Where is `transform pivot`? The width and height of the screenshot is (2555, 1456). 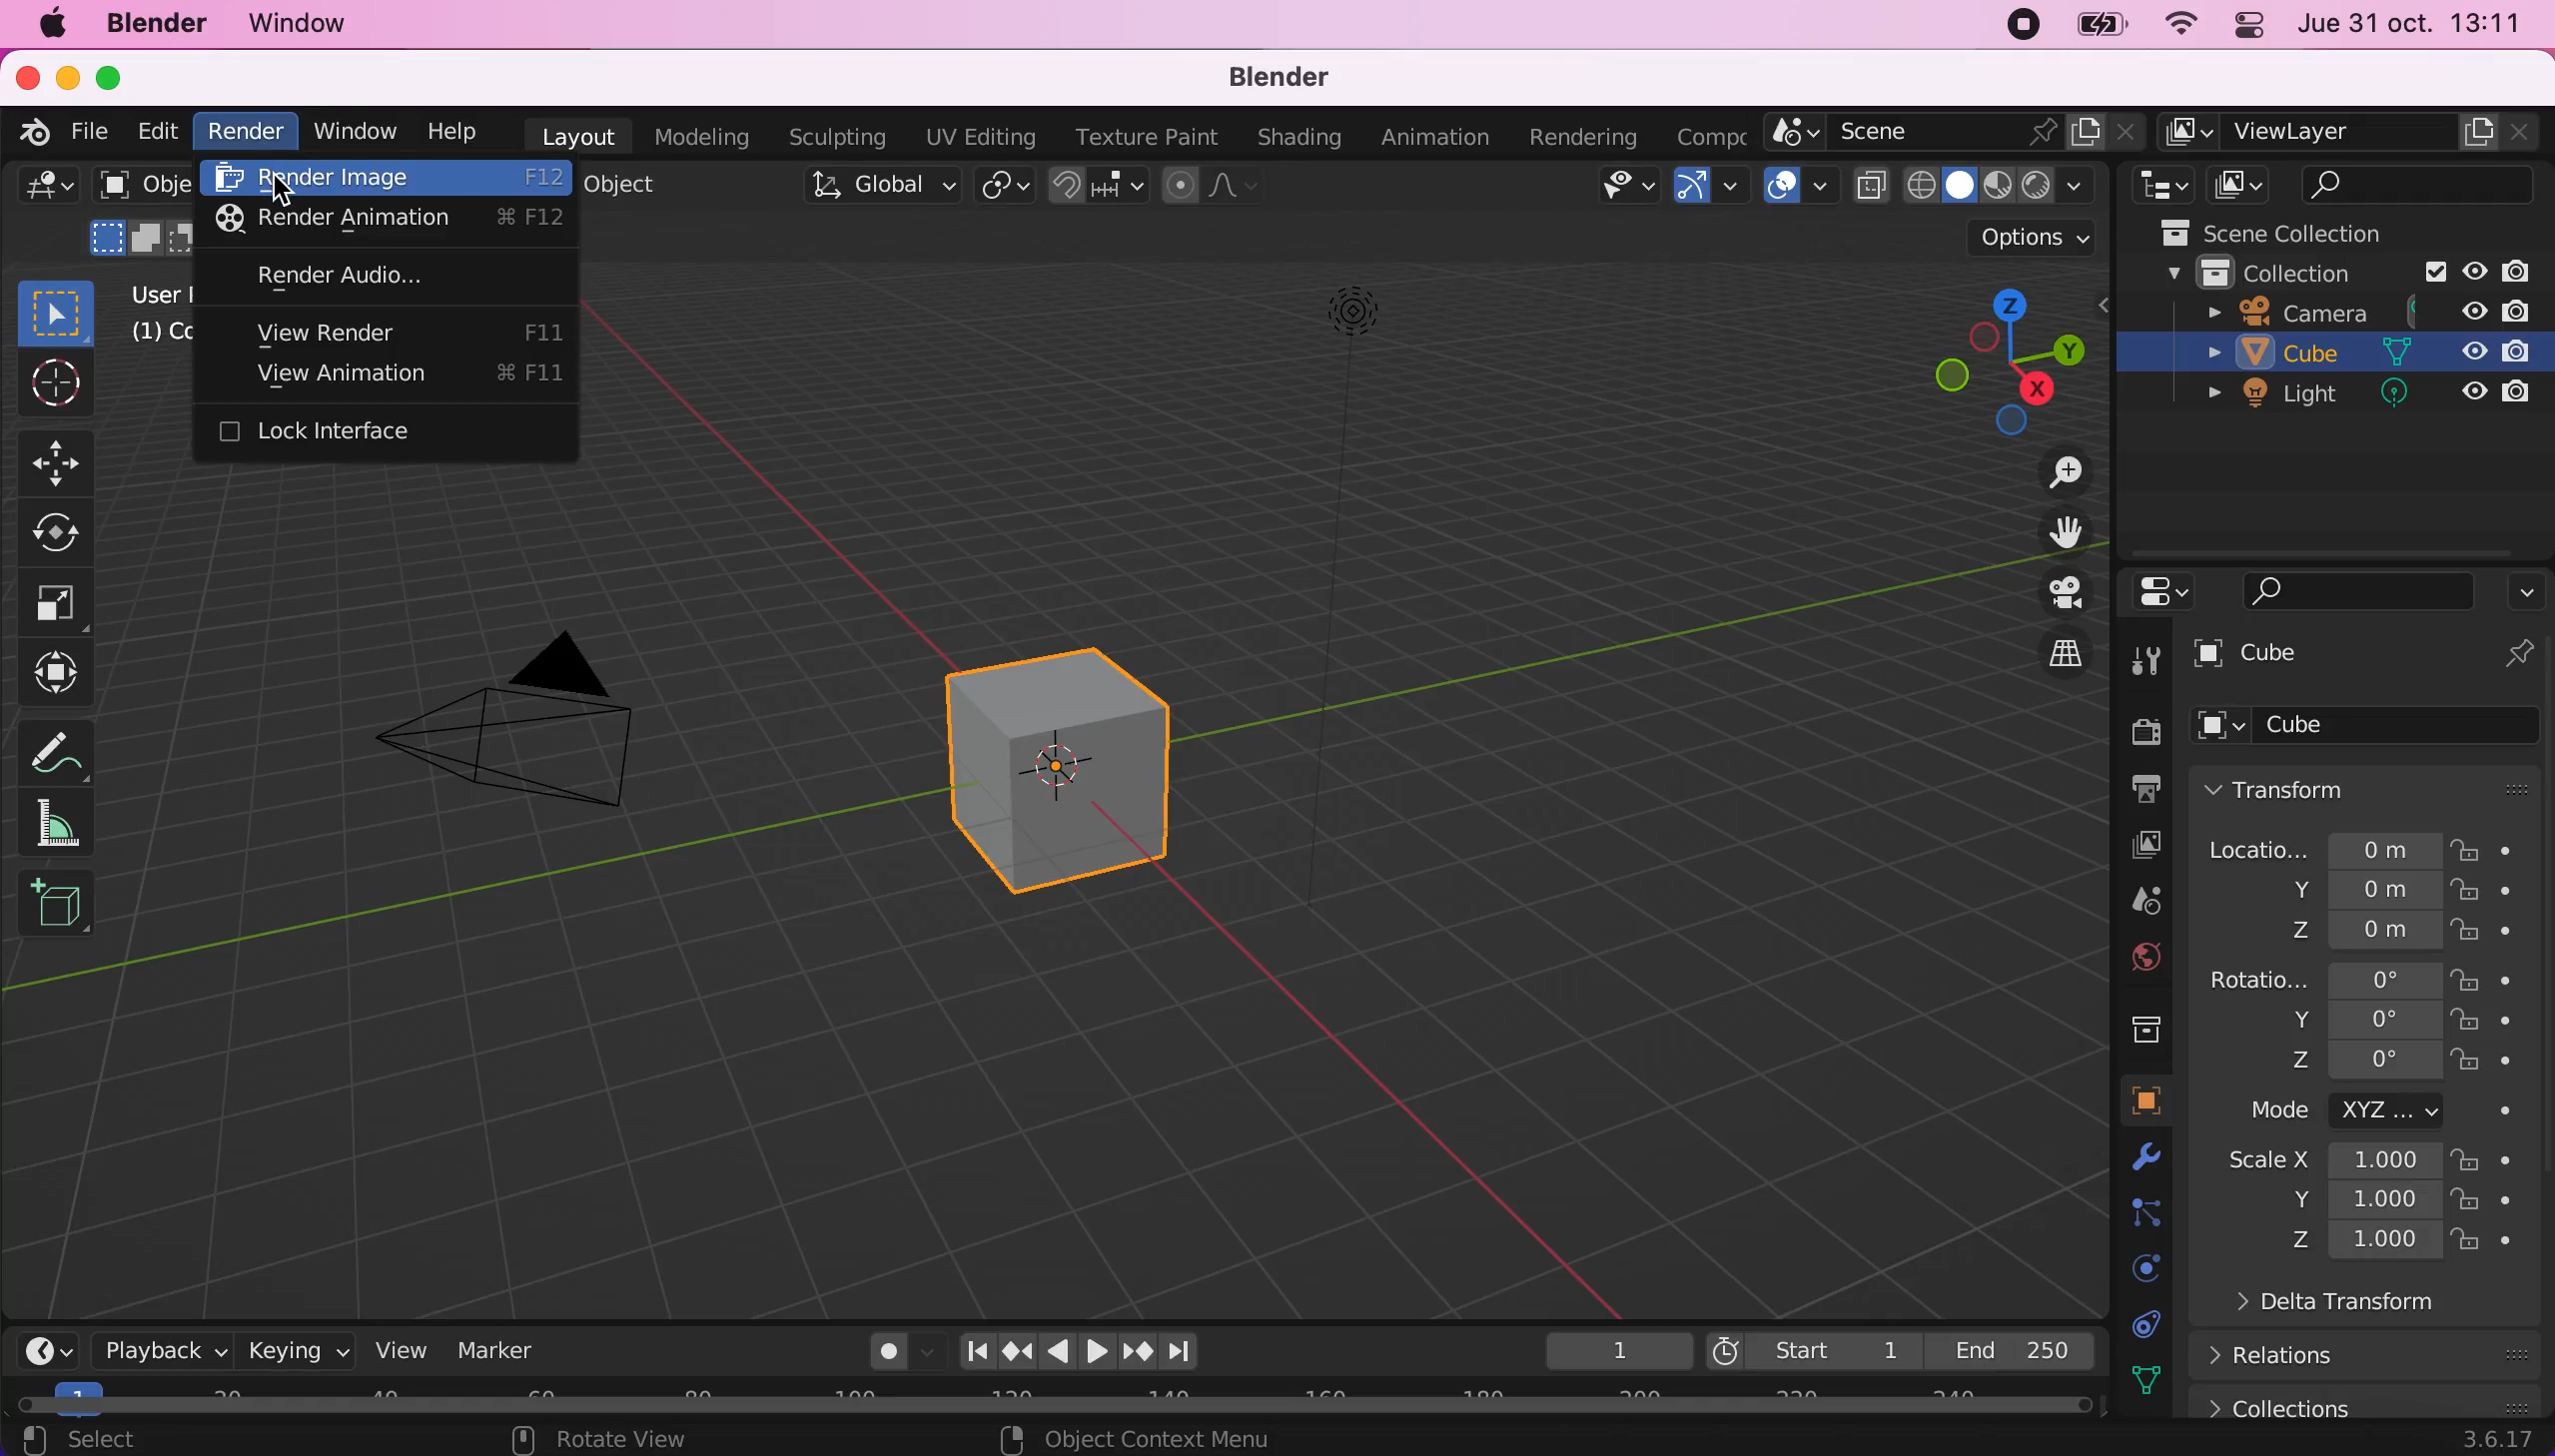 transform pivot is located at coordinates (1003, 194).